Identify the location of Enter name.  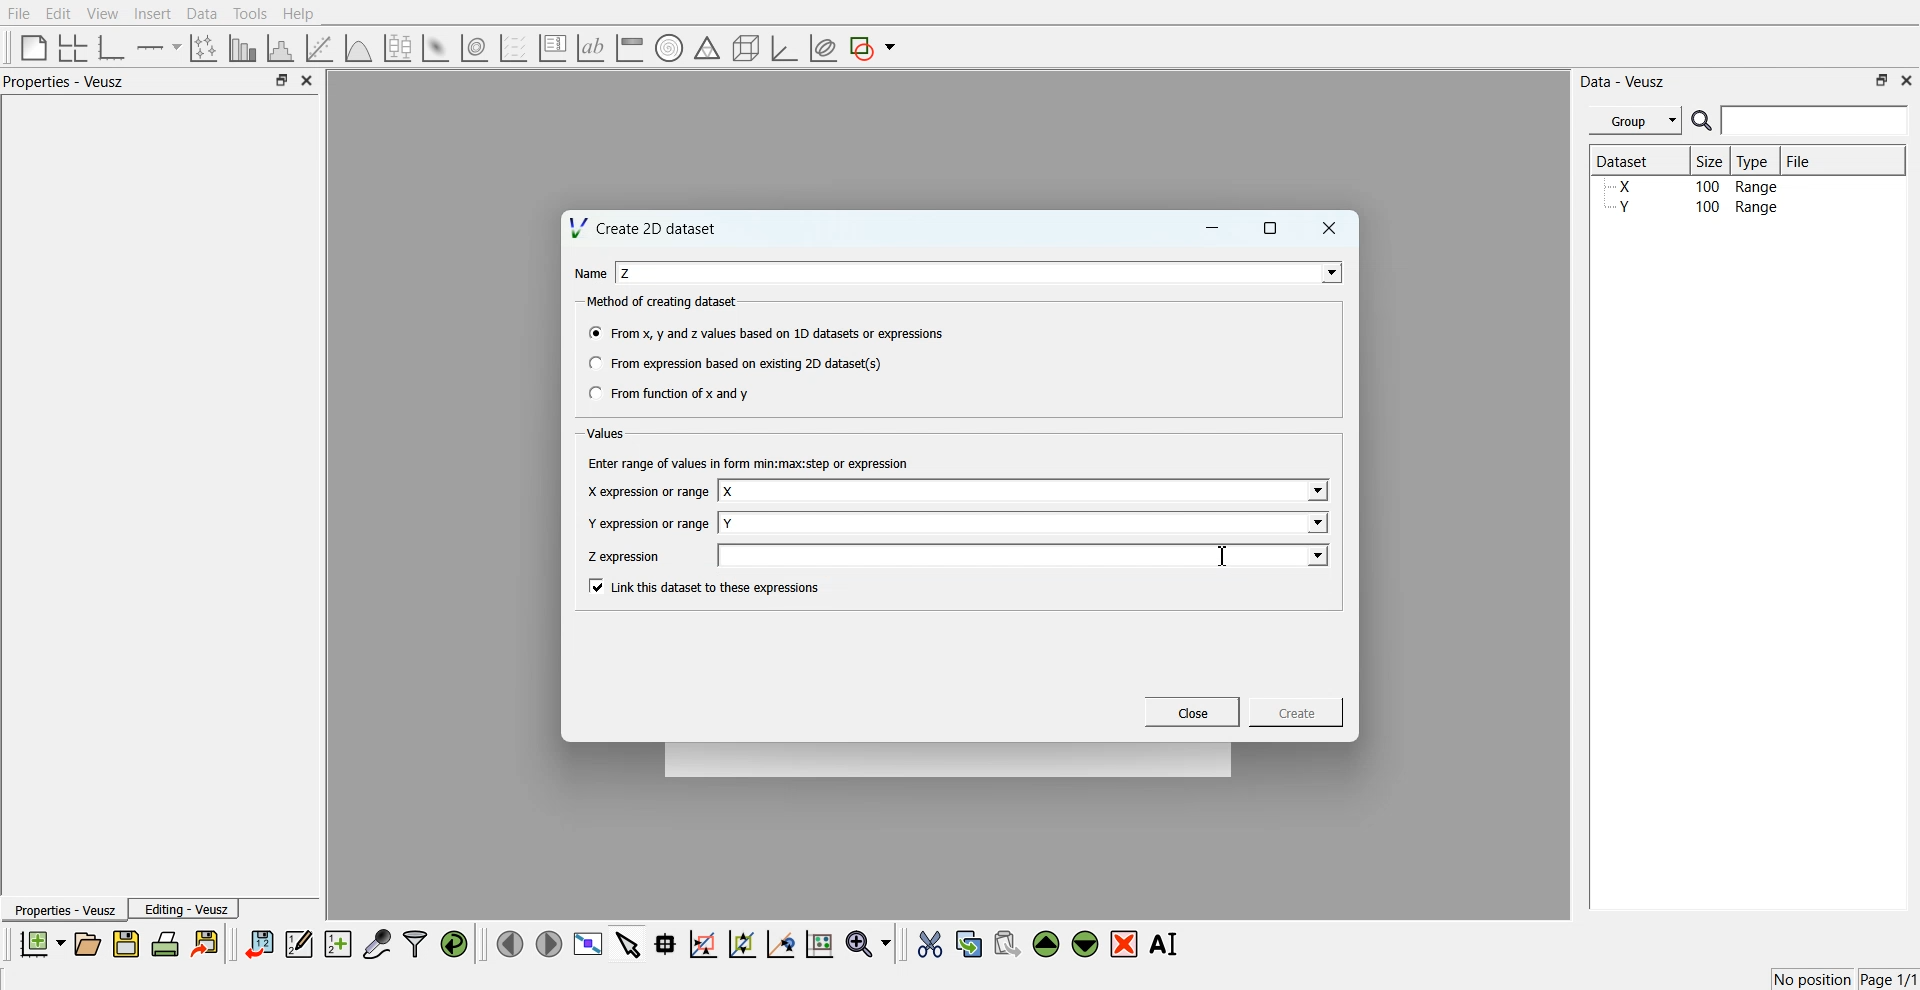
(1026, 522).